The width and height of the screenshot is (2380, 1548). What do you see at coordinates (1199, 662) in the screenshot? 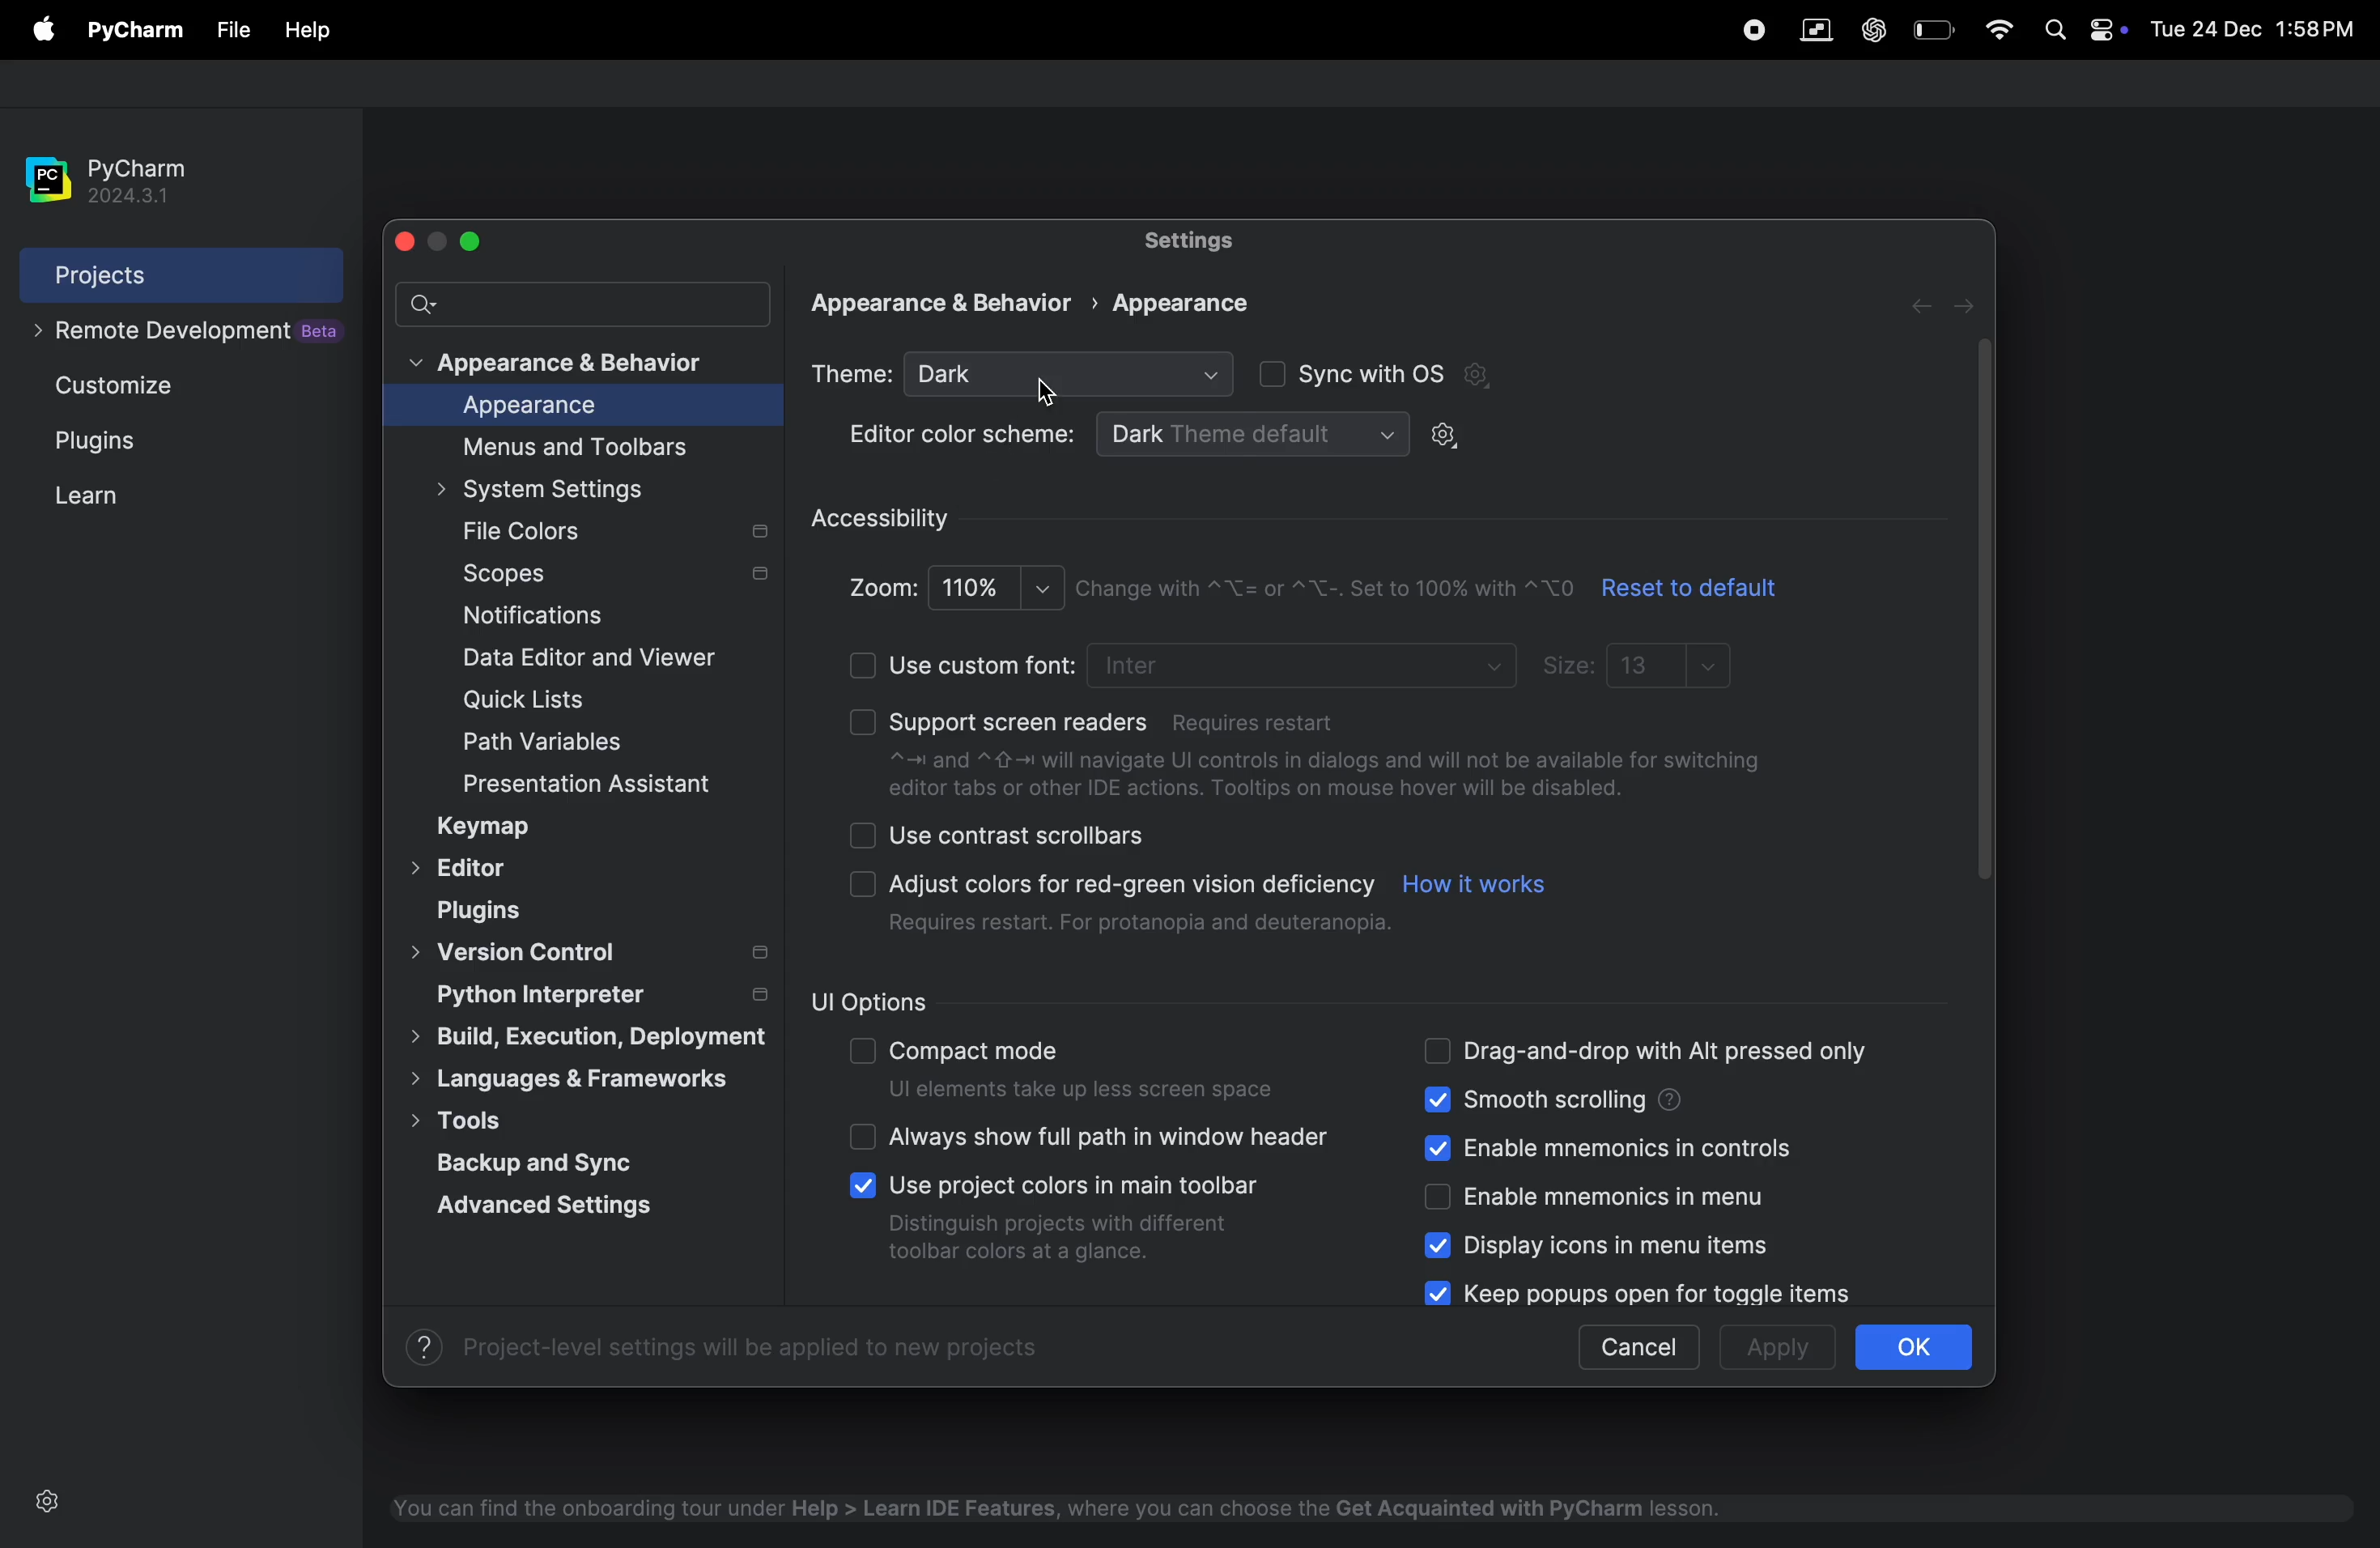
I see `use custom font (Requires restart)` at bounding box center [1199, 662].